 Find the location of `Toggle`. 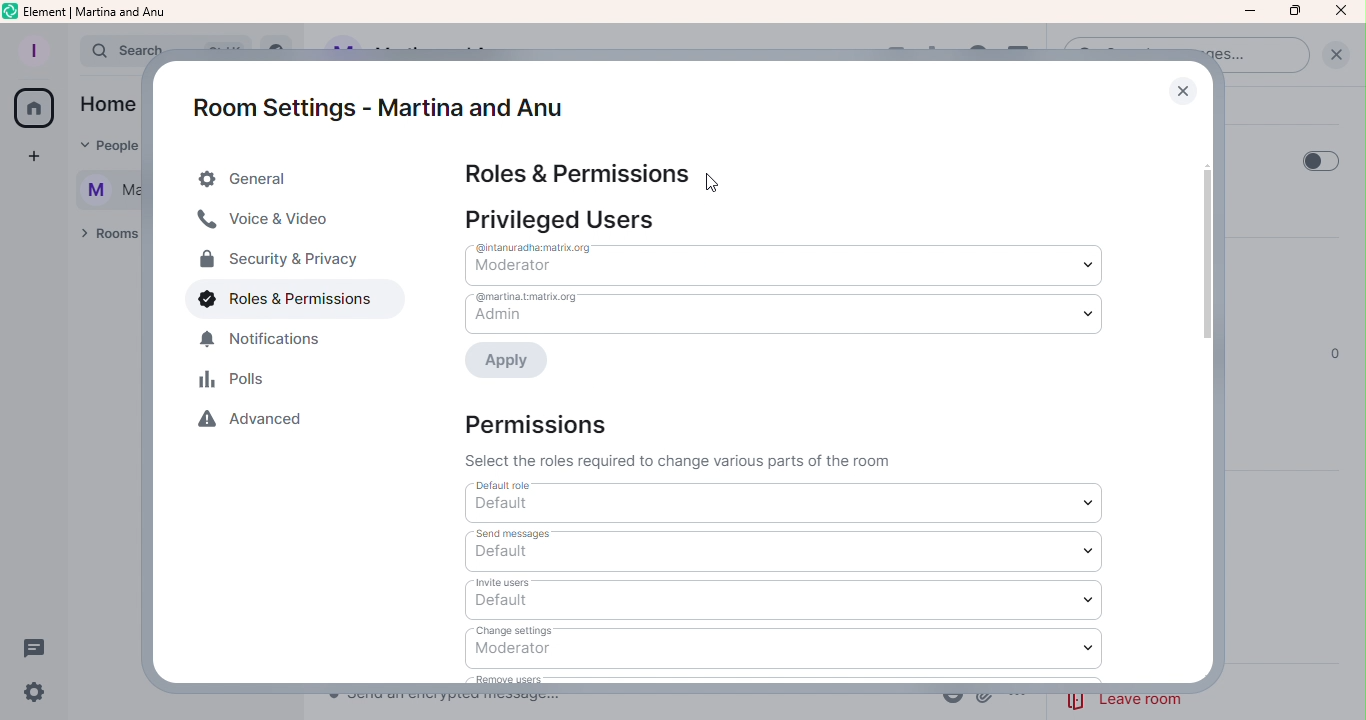

Toggle is located at coordinates (1320, 159).